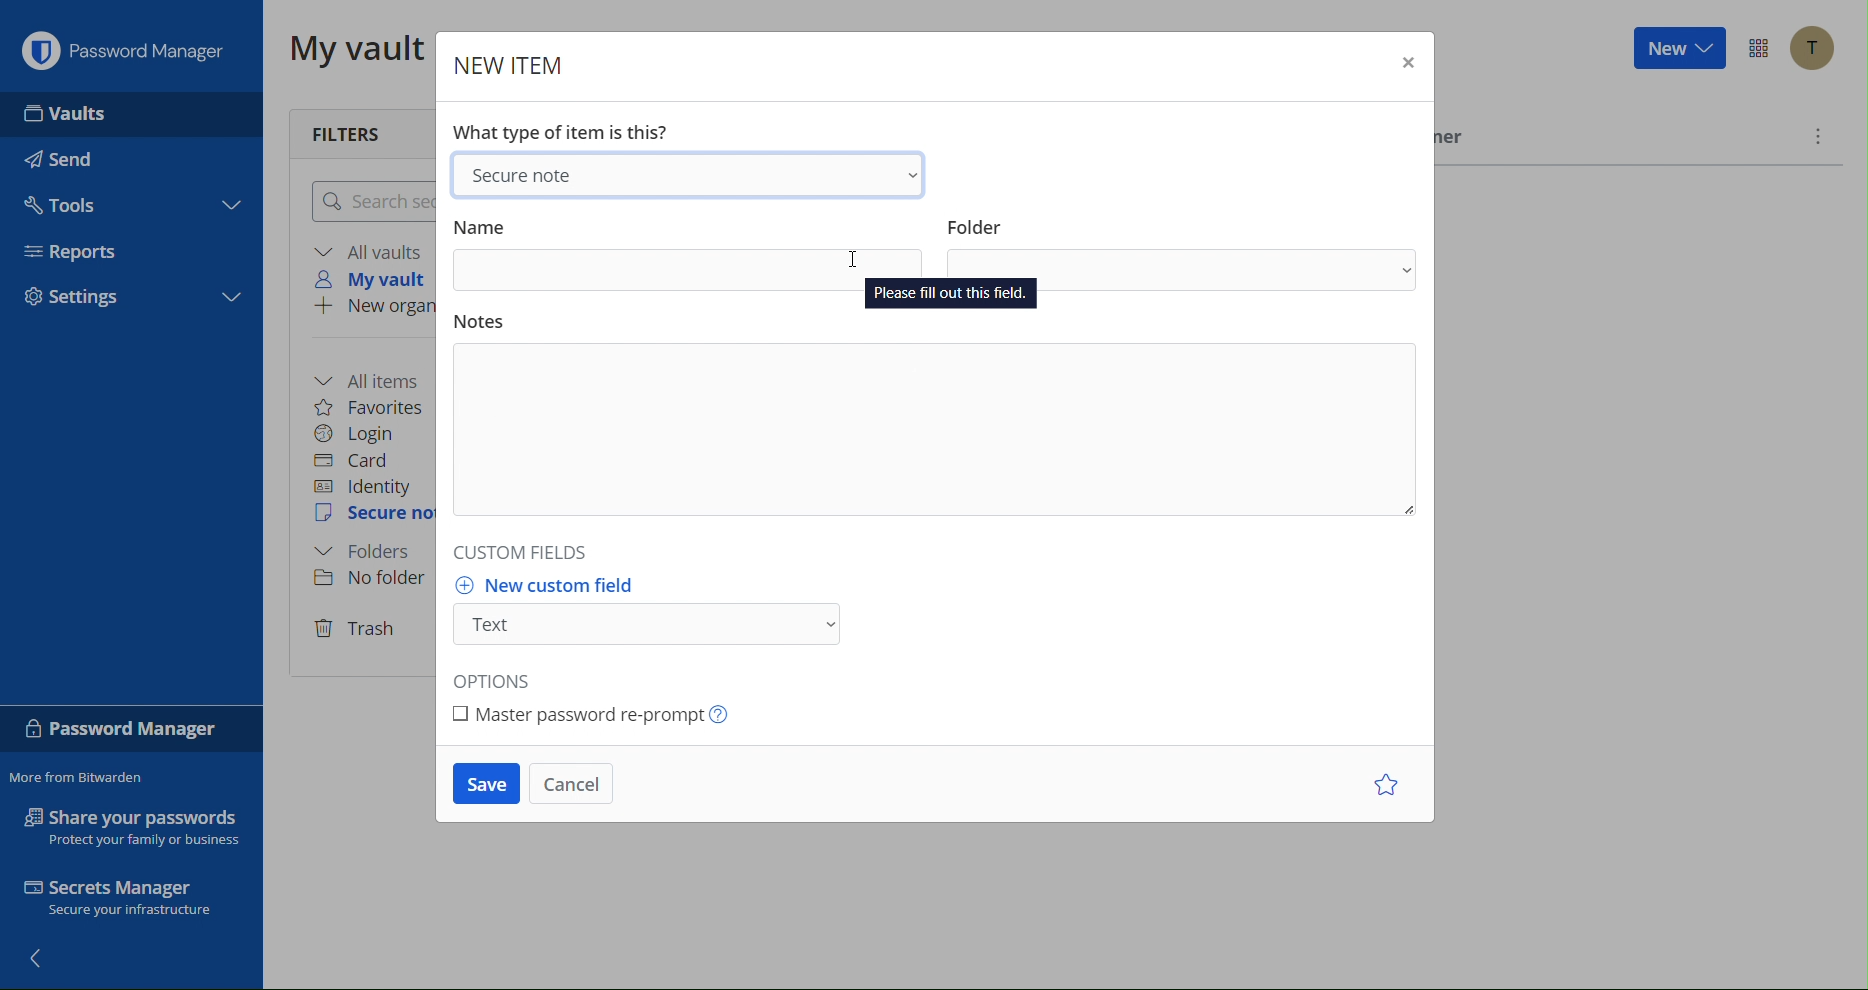  What do you see at coordinates (68, 204) in the screenshot?
I see `Tools` at bounding box center [68, 204].